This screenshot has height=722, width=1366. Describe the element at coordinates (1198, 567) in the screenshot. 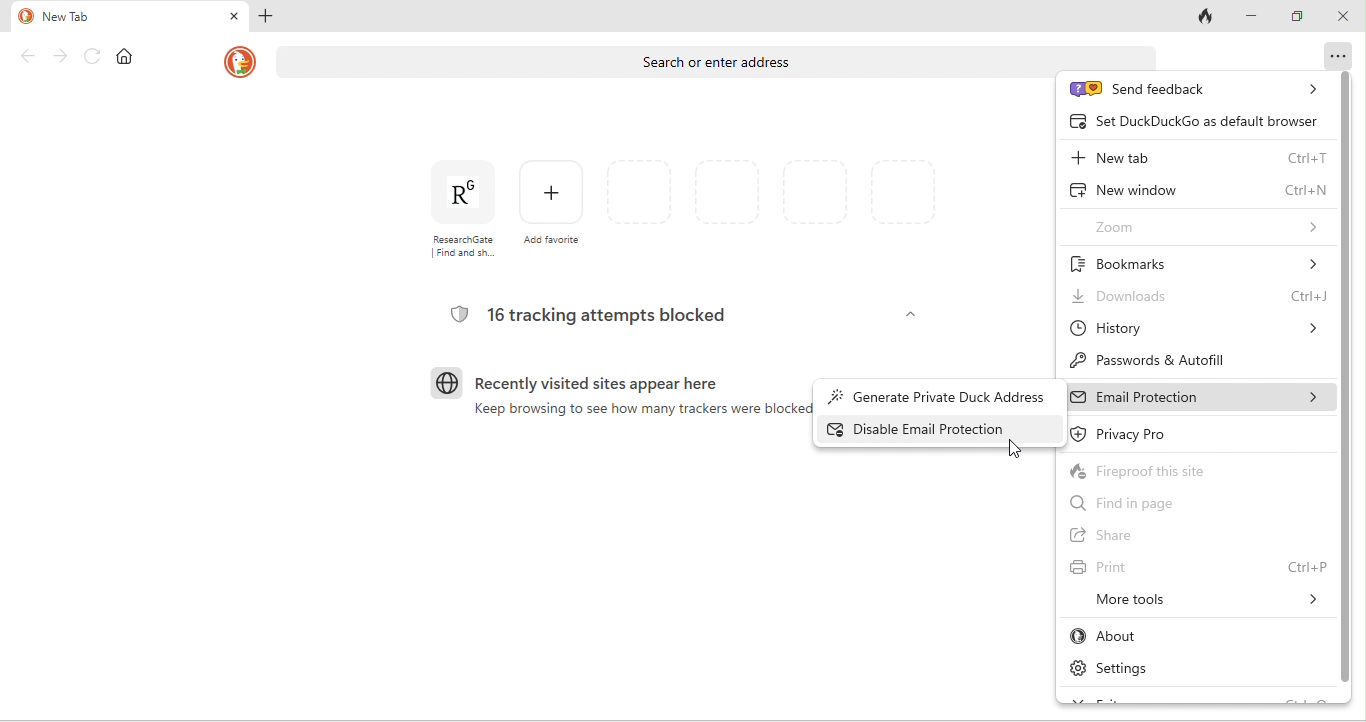

I see `print` at that location.